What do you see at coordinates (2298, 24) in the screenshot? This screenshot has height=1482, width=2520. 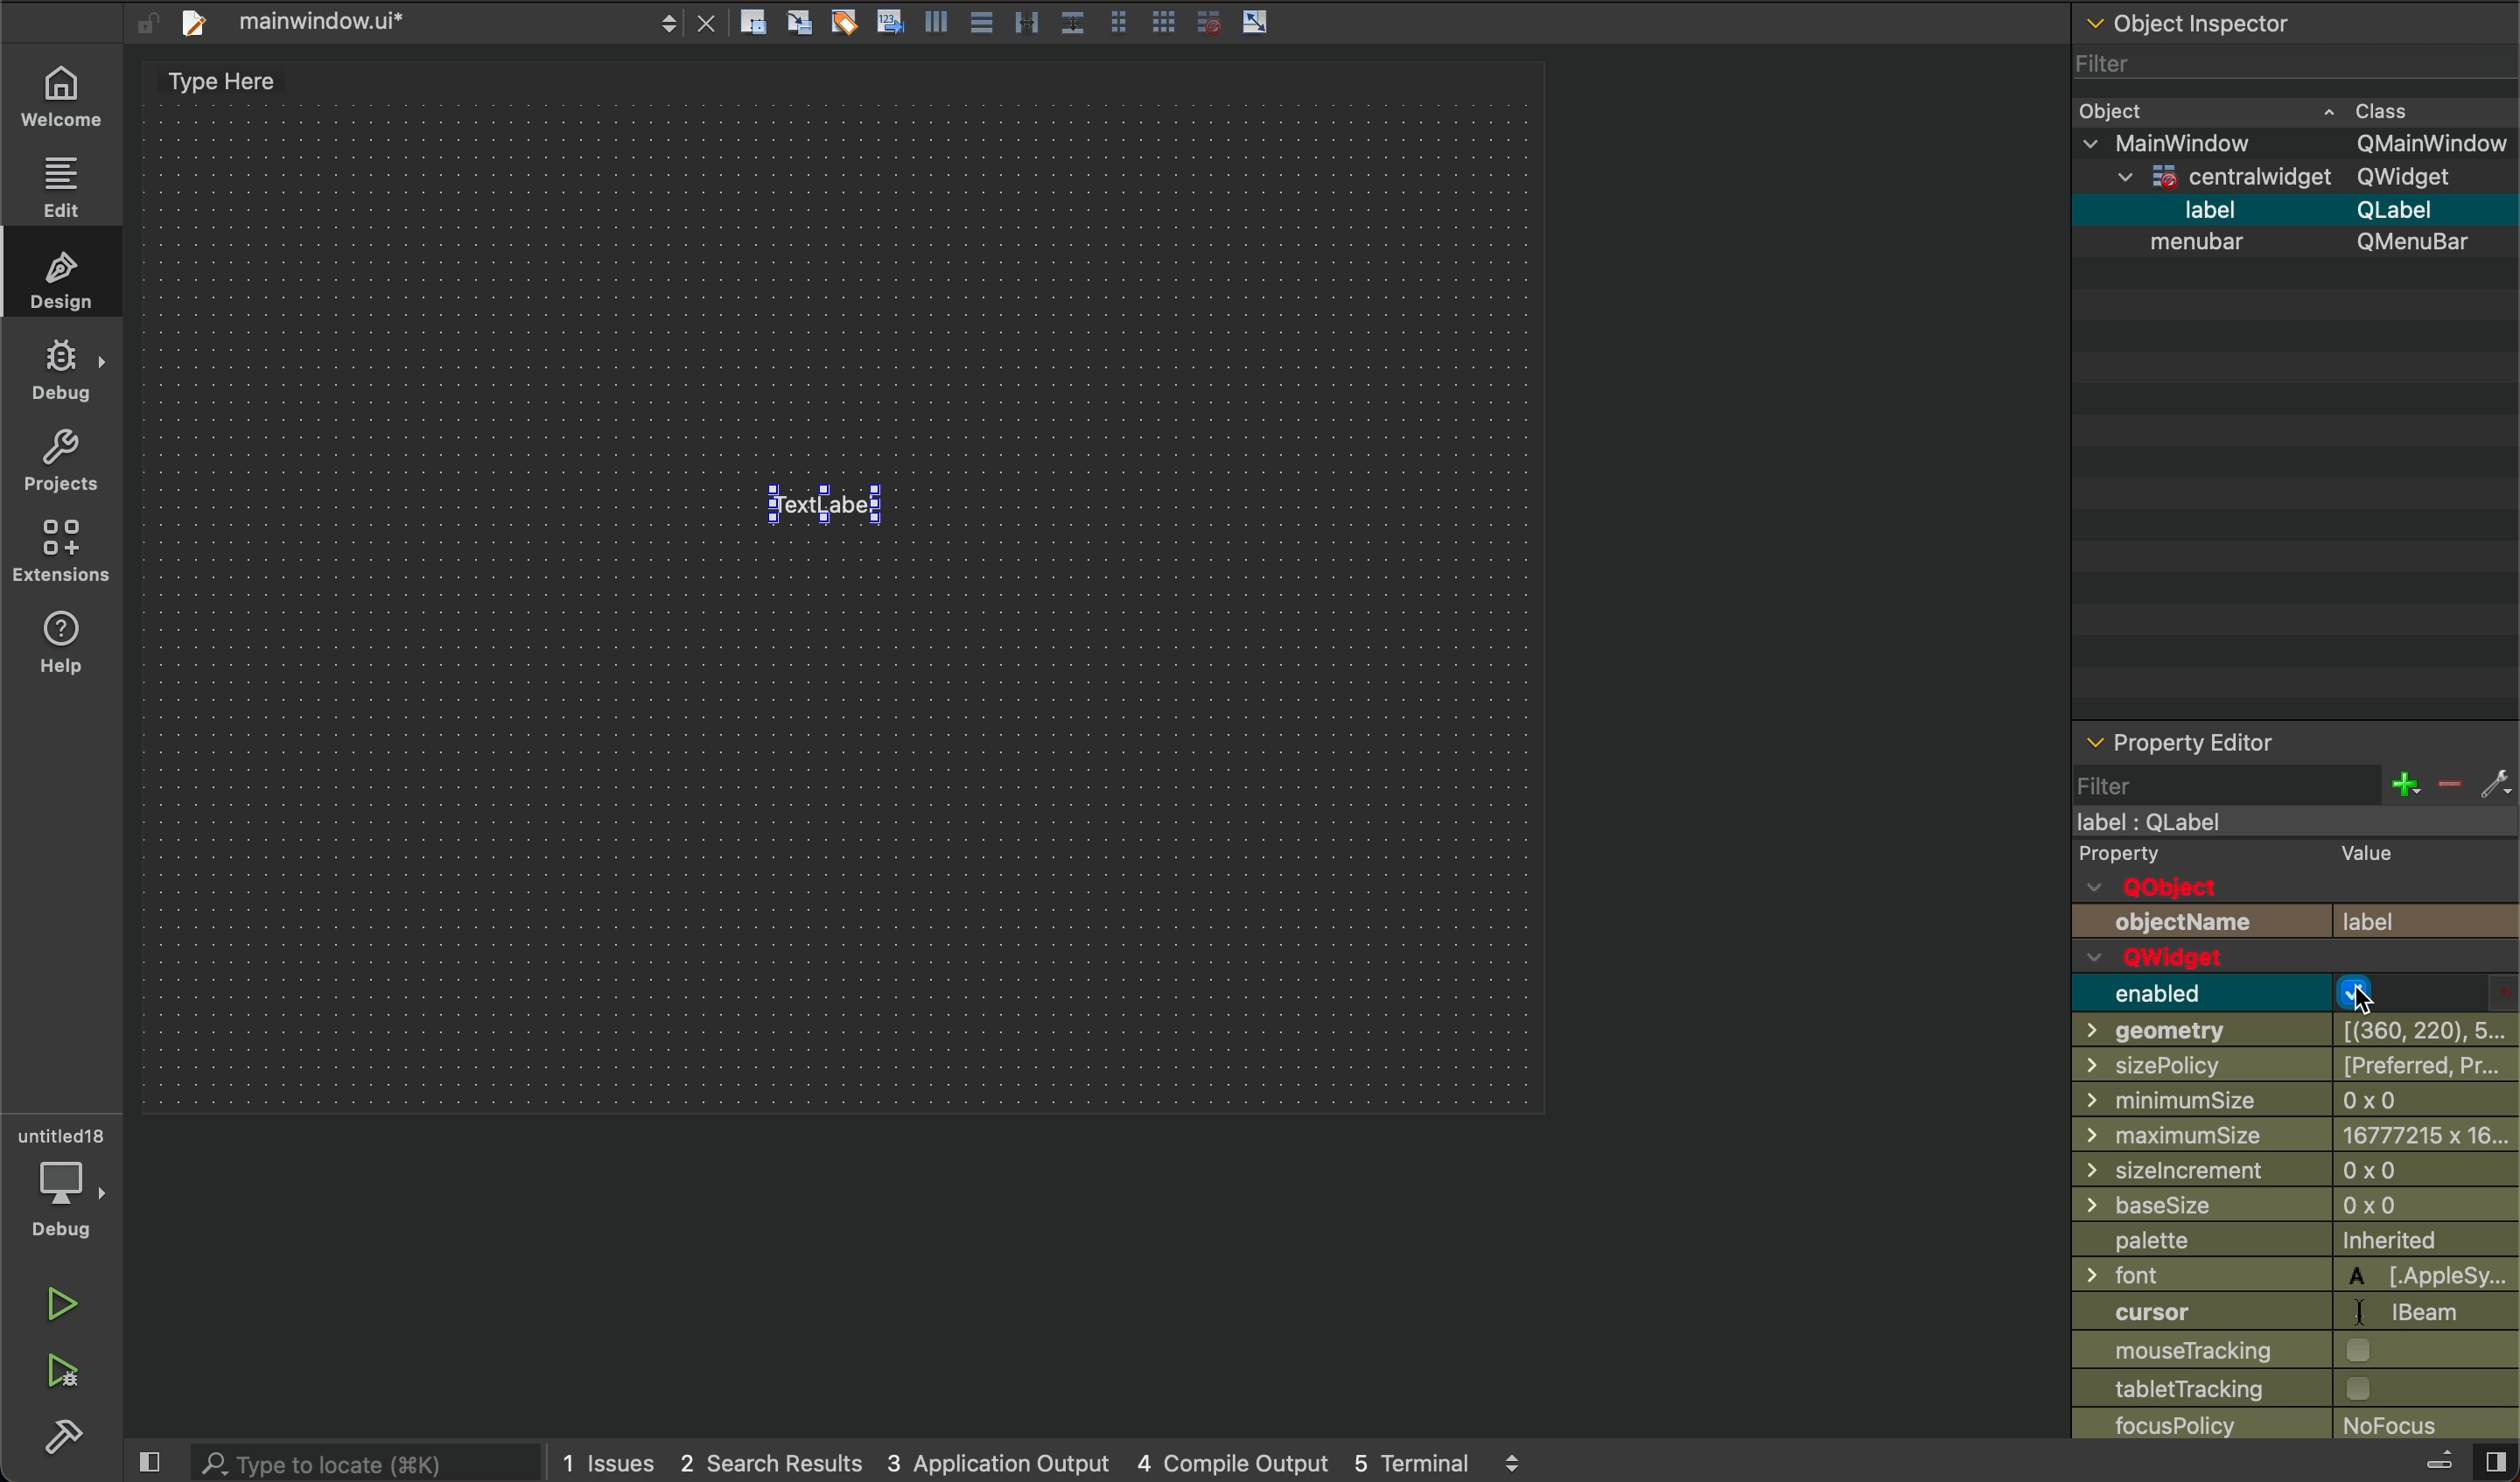 I see `object inspector` at bounding box center [2298, 24].